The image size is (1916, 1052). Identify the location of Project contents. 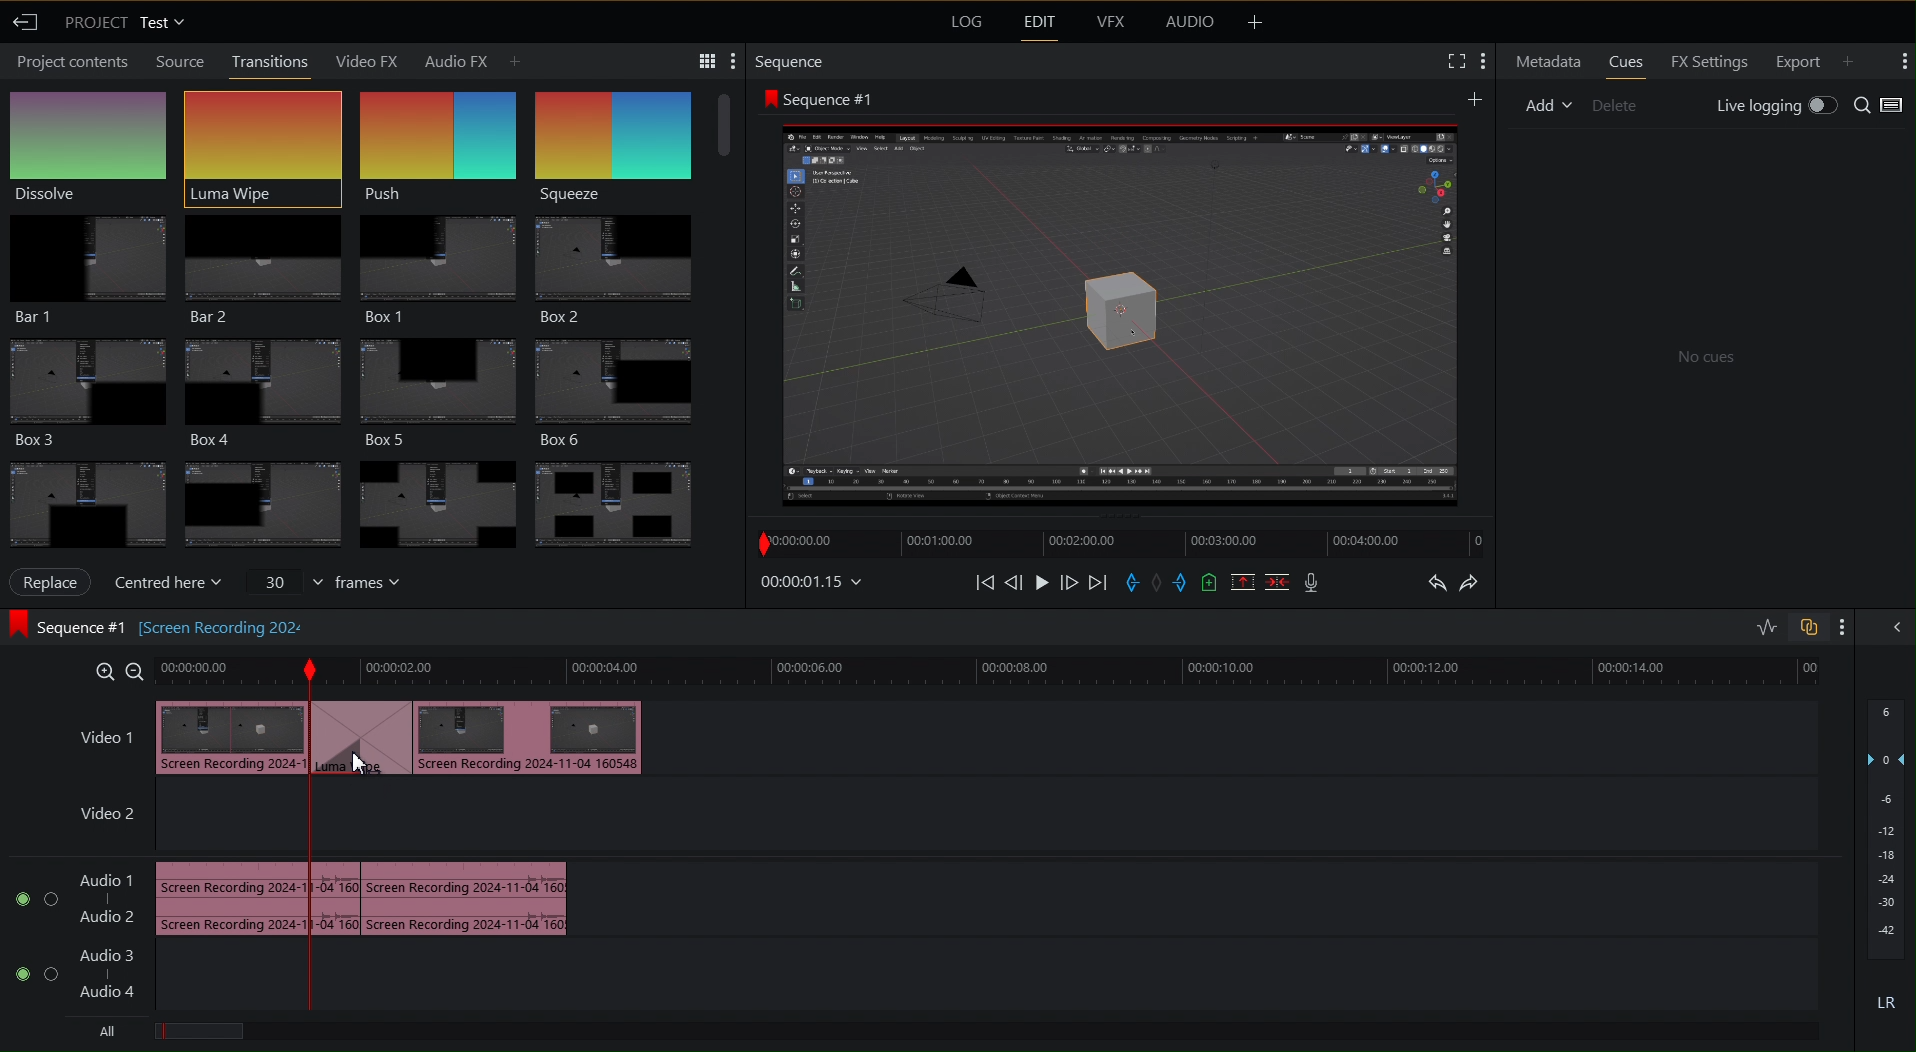
(69, 64).